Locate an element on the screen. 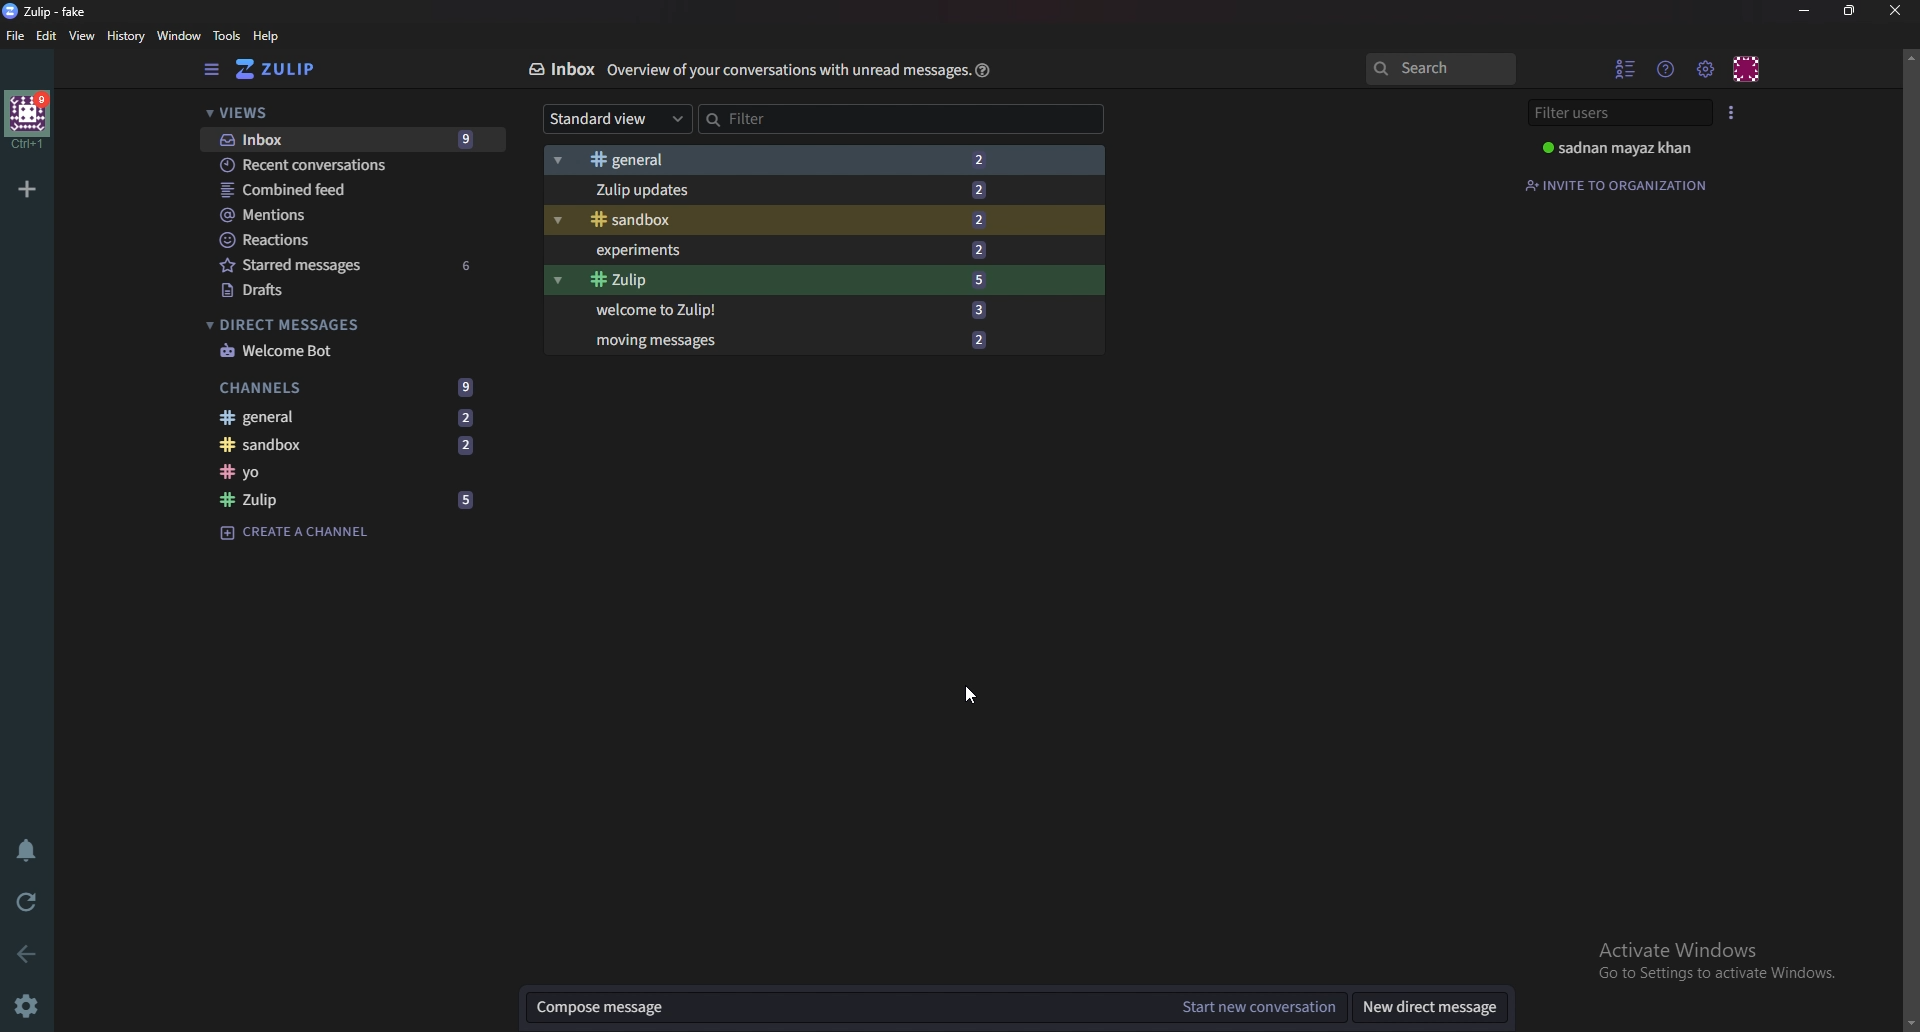 This screenshot has width=1920, height=1032. Direct messages is located at coordinates (334, 326).